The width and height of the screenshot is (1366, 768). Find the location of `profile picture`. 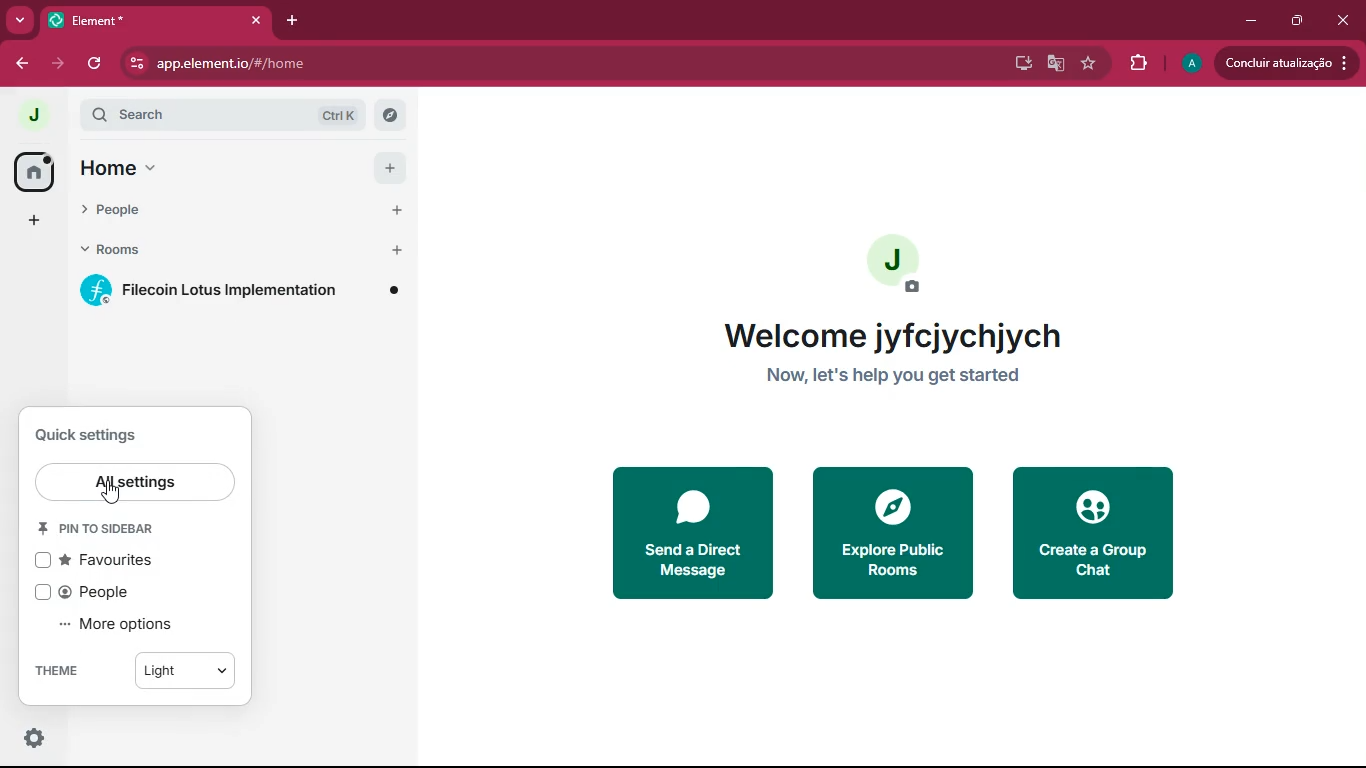

profile picture is located at coordinates (1190, 64).